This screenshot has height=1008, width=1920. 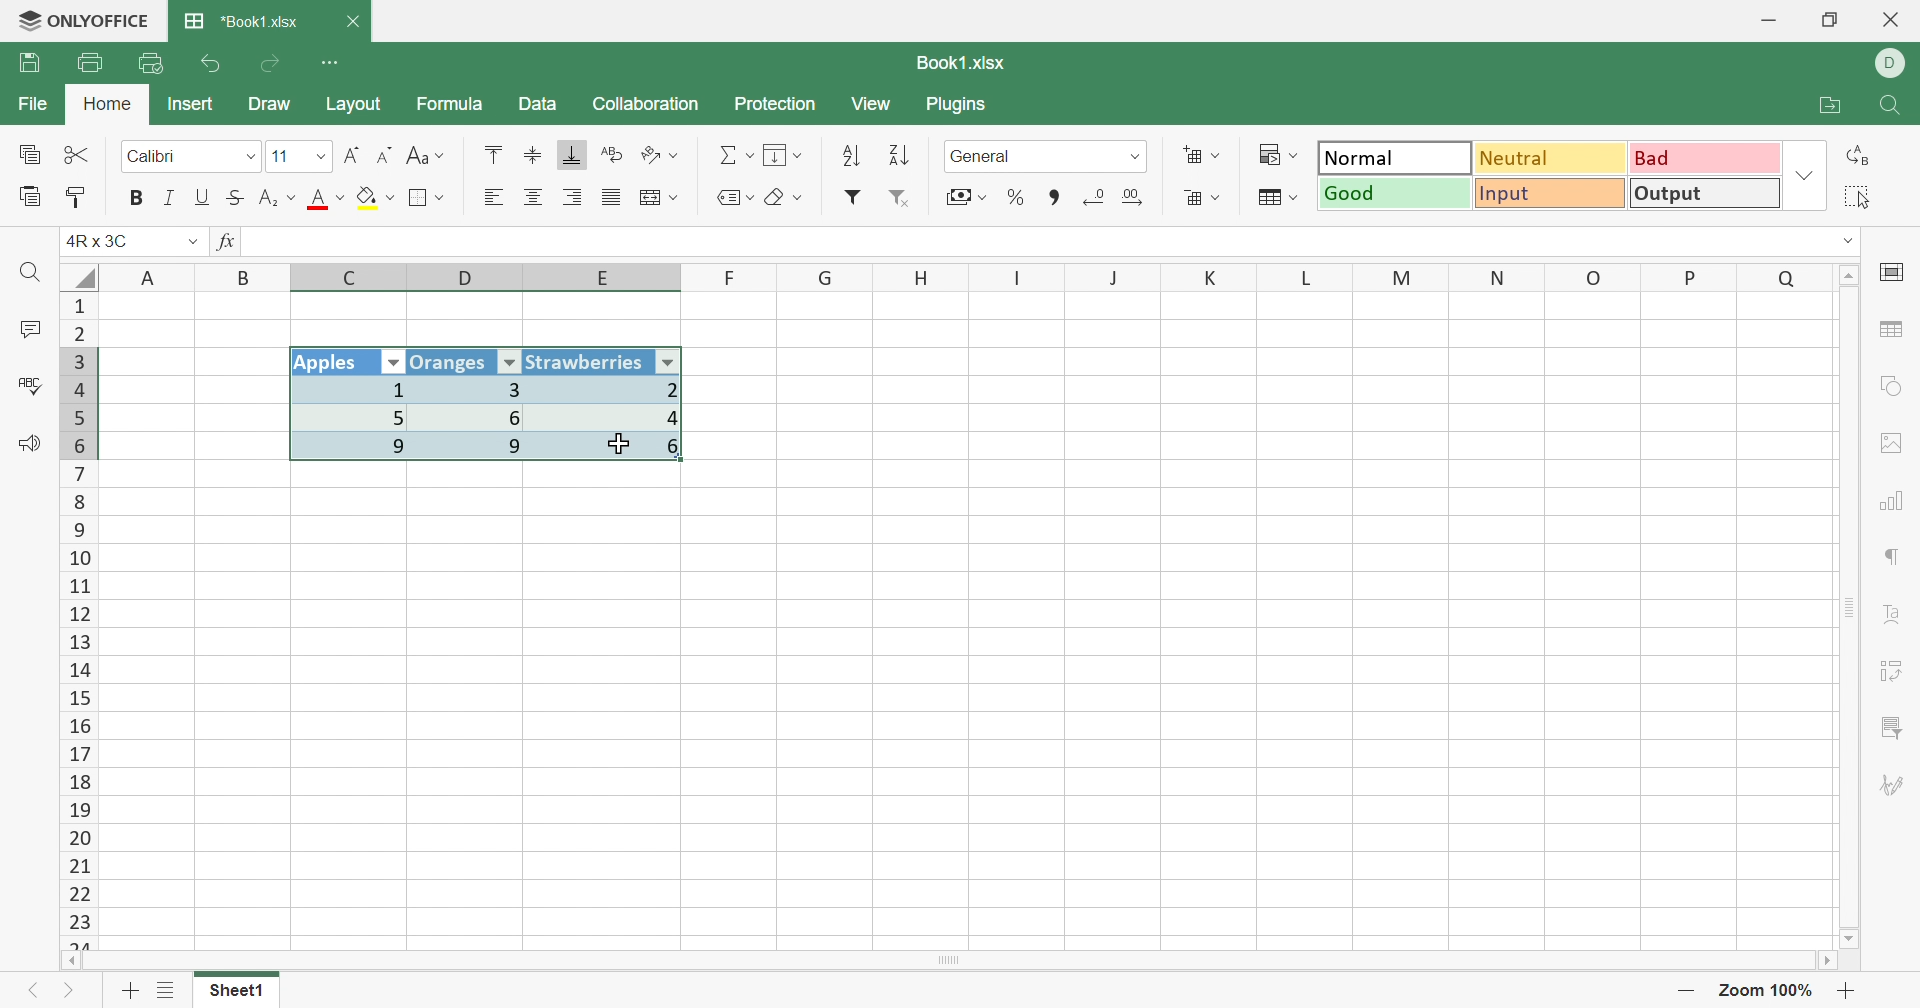 What do you see at coordinates (1833, 20) in the screenshot?
I see `Restore Down` at bounding box center [1833, 20].